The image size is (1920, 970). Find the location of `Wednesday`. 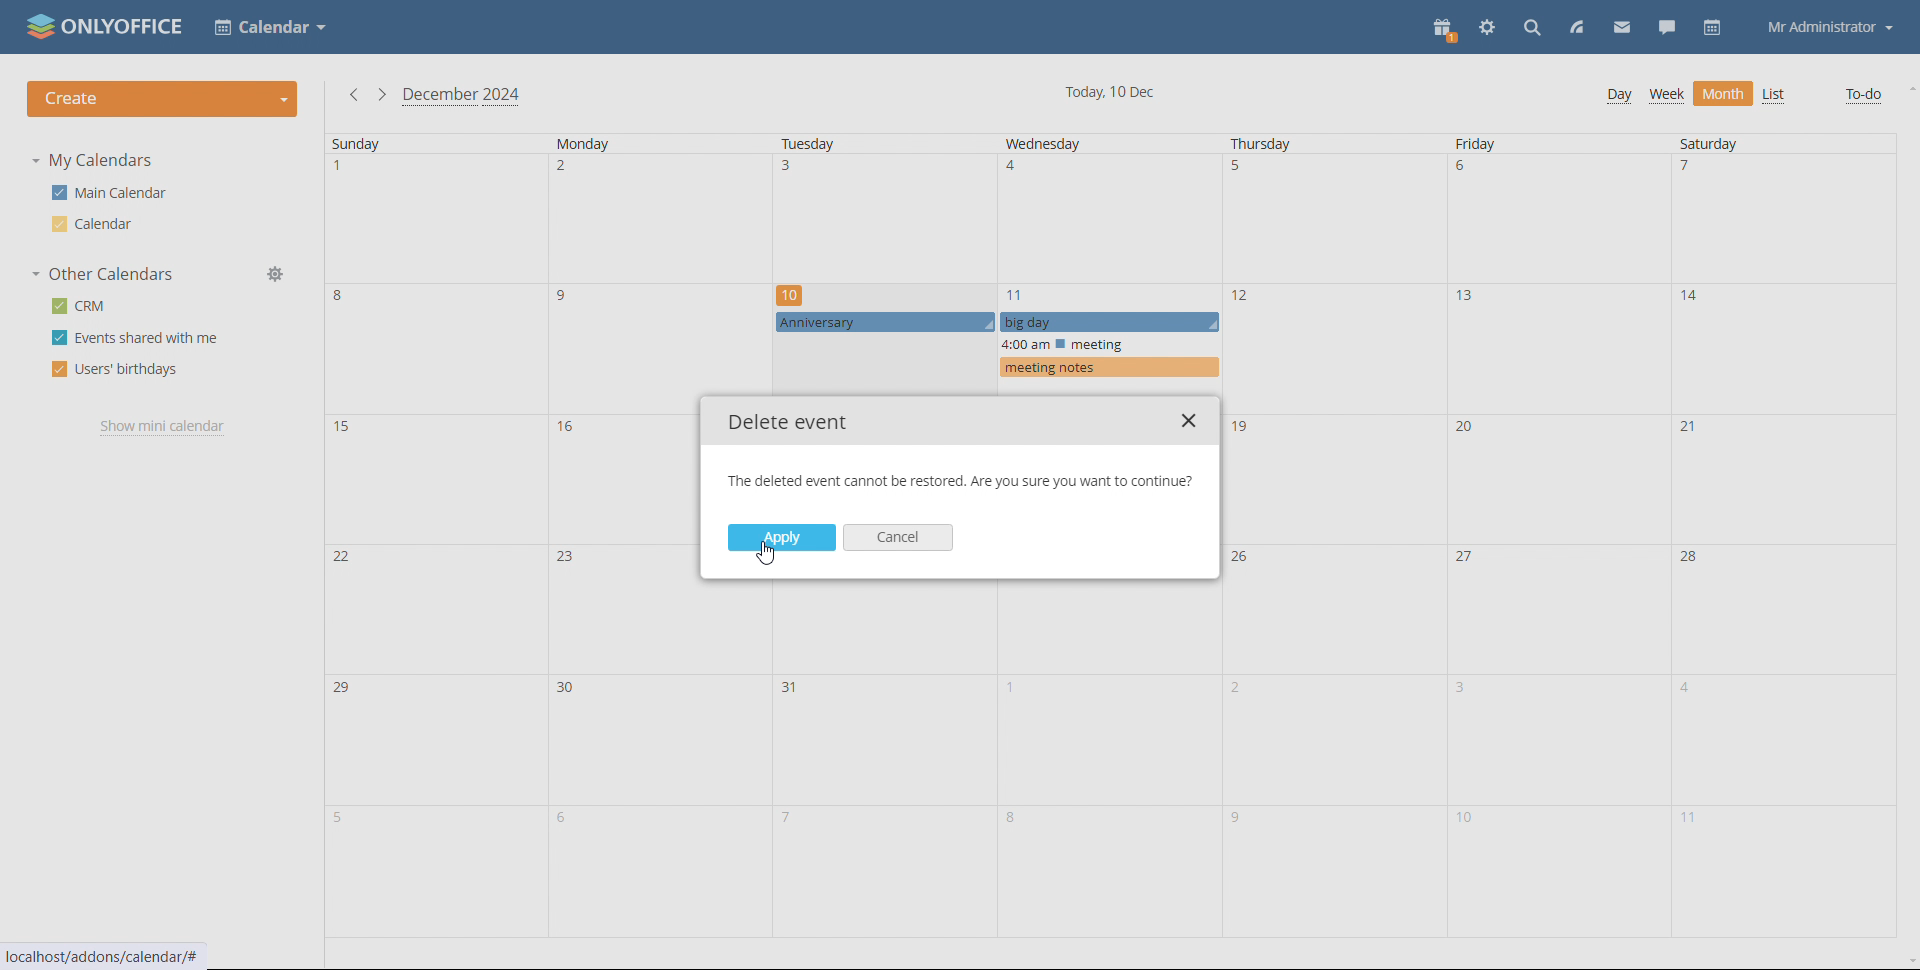

Wednesday is located at coordinates (1112, 760).